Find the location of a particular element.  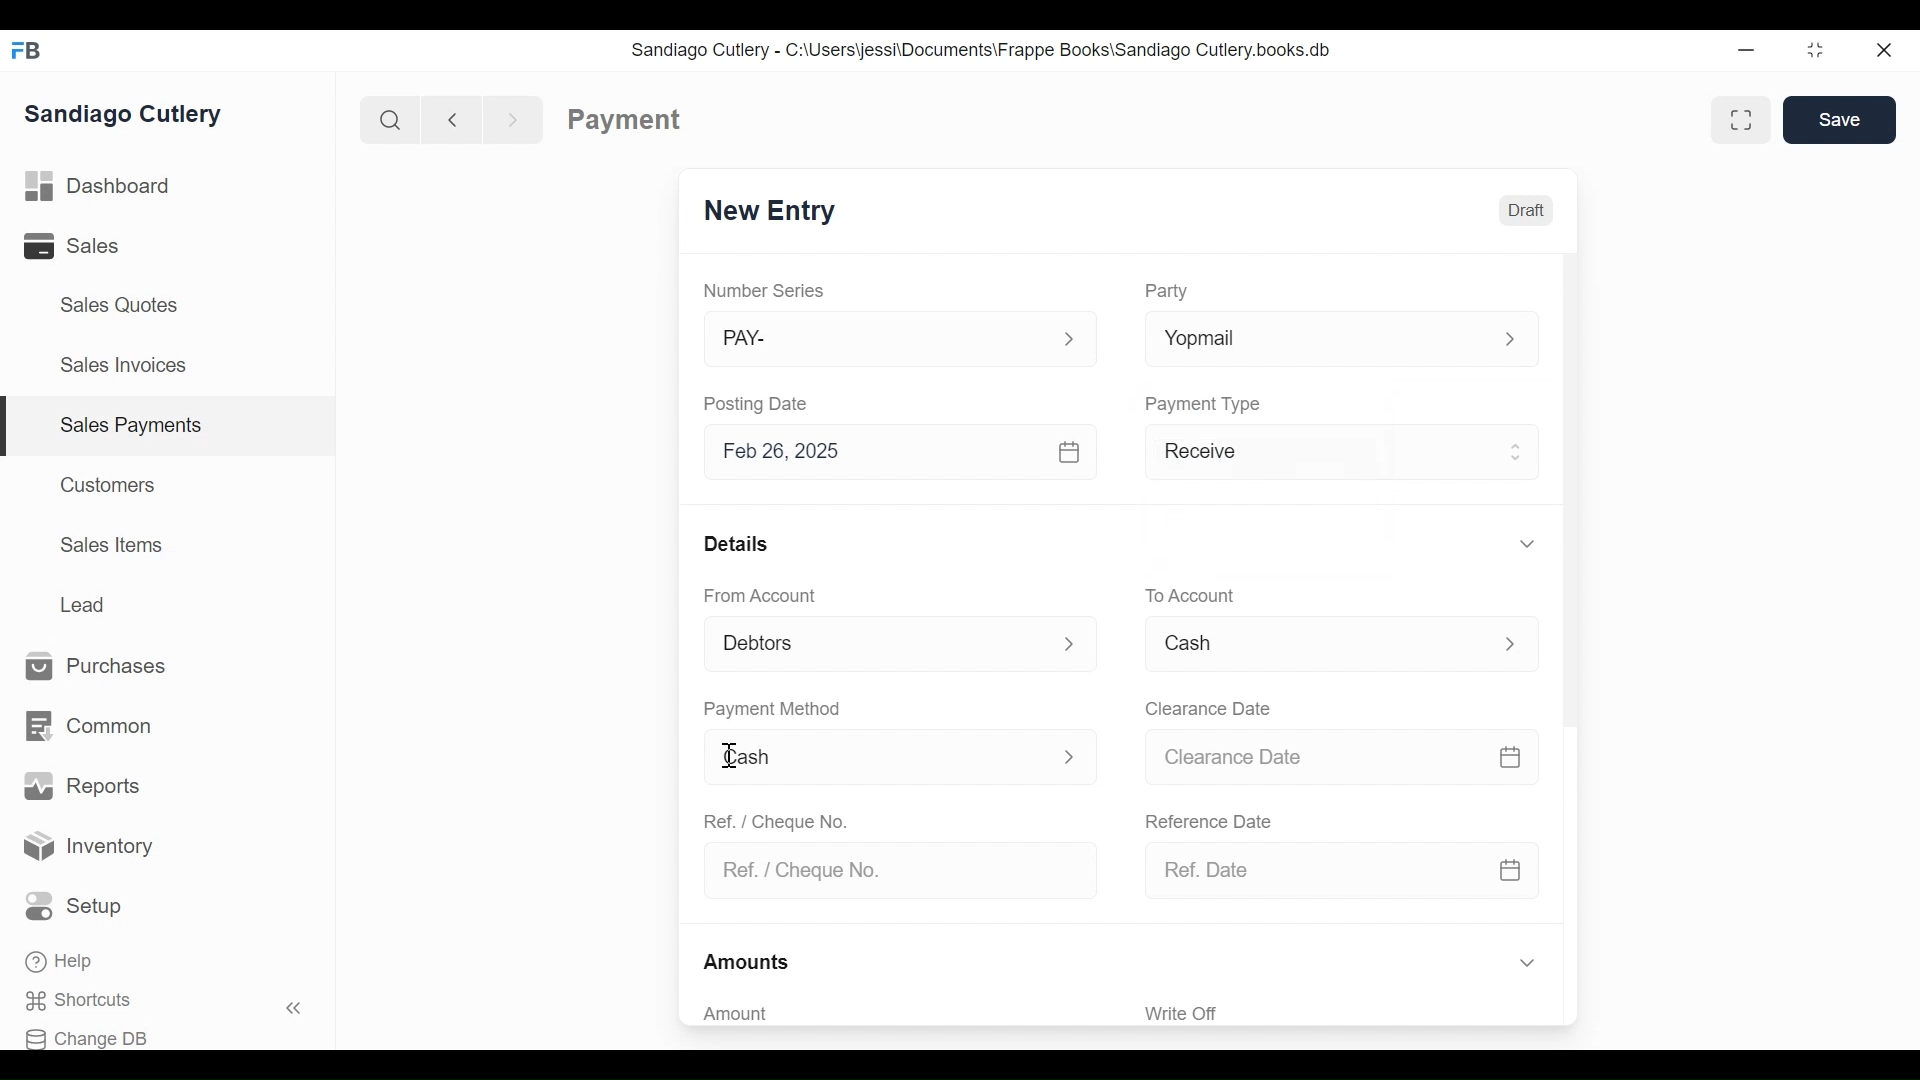

Ref. Date is located at coordinates (1310, 870).